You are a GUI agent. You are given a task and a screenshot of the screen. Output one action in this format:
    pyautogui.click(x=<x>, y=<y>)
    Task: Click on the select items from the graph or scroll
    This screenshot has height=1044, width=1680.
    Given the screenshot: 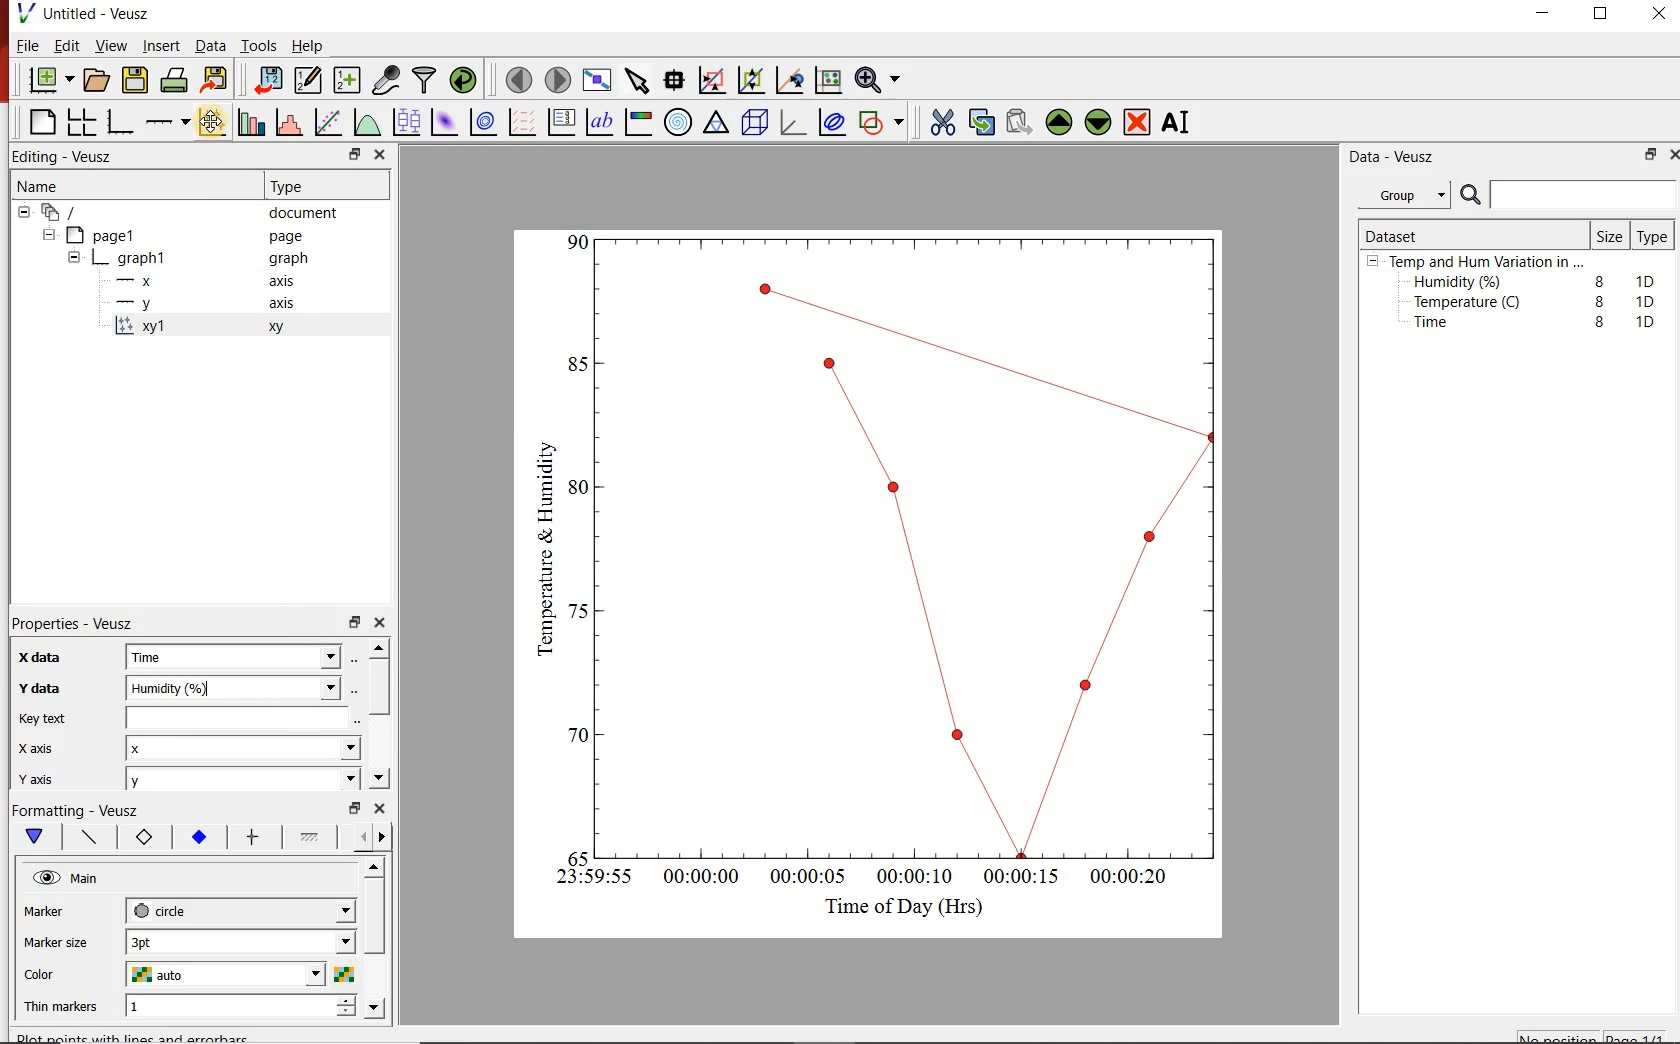 What is the action you would take?
    pyautogui.click(x=638, y=83)
    